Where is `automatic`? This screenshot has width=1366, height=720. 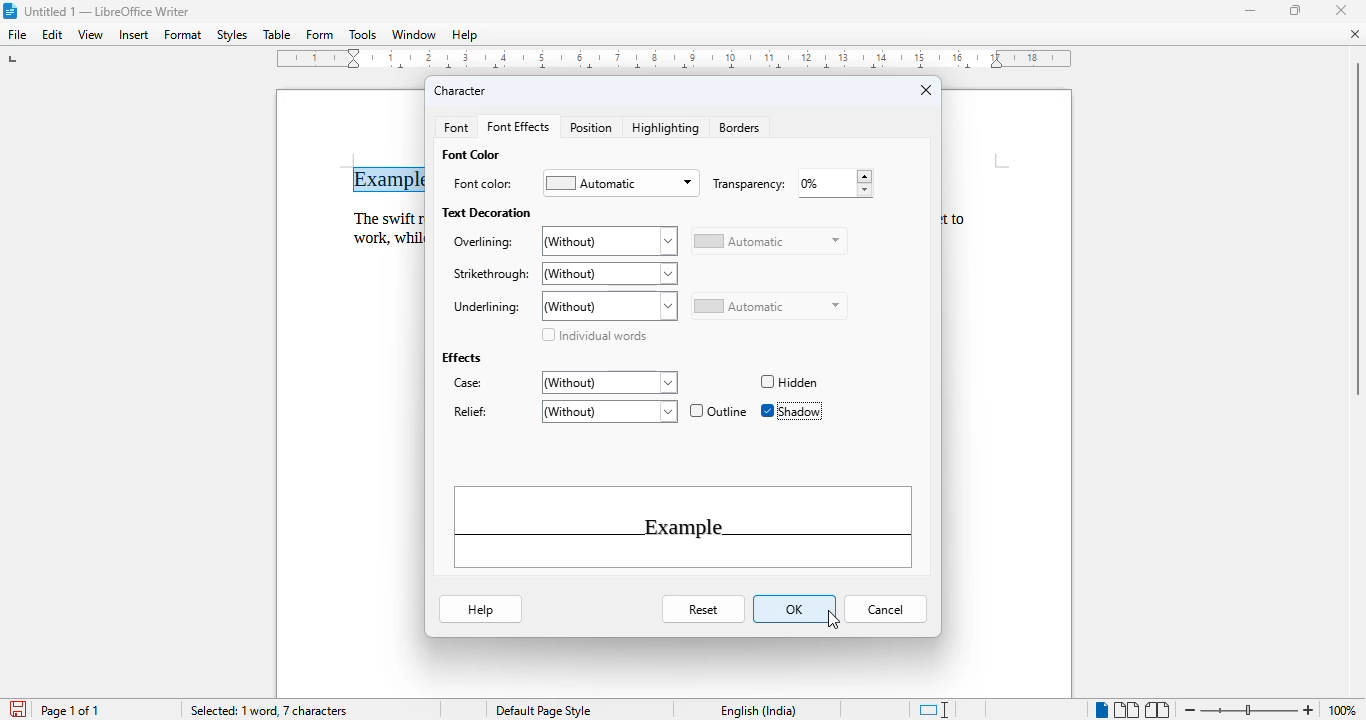
automatic is located at coordinates (768, 307).